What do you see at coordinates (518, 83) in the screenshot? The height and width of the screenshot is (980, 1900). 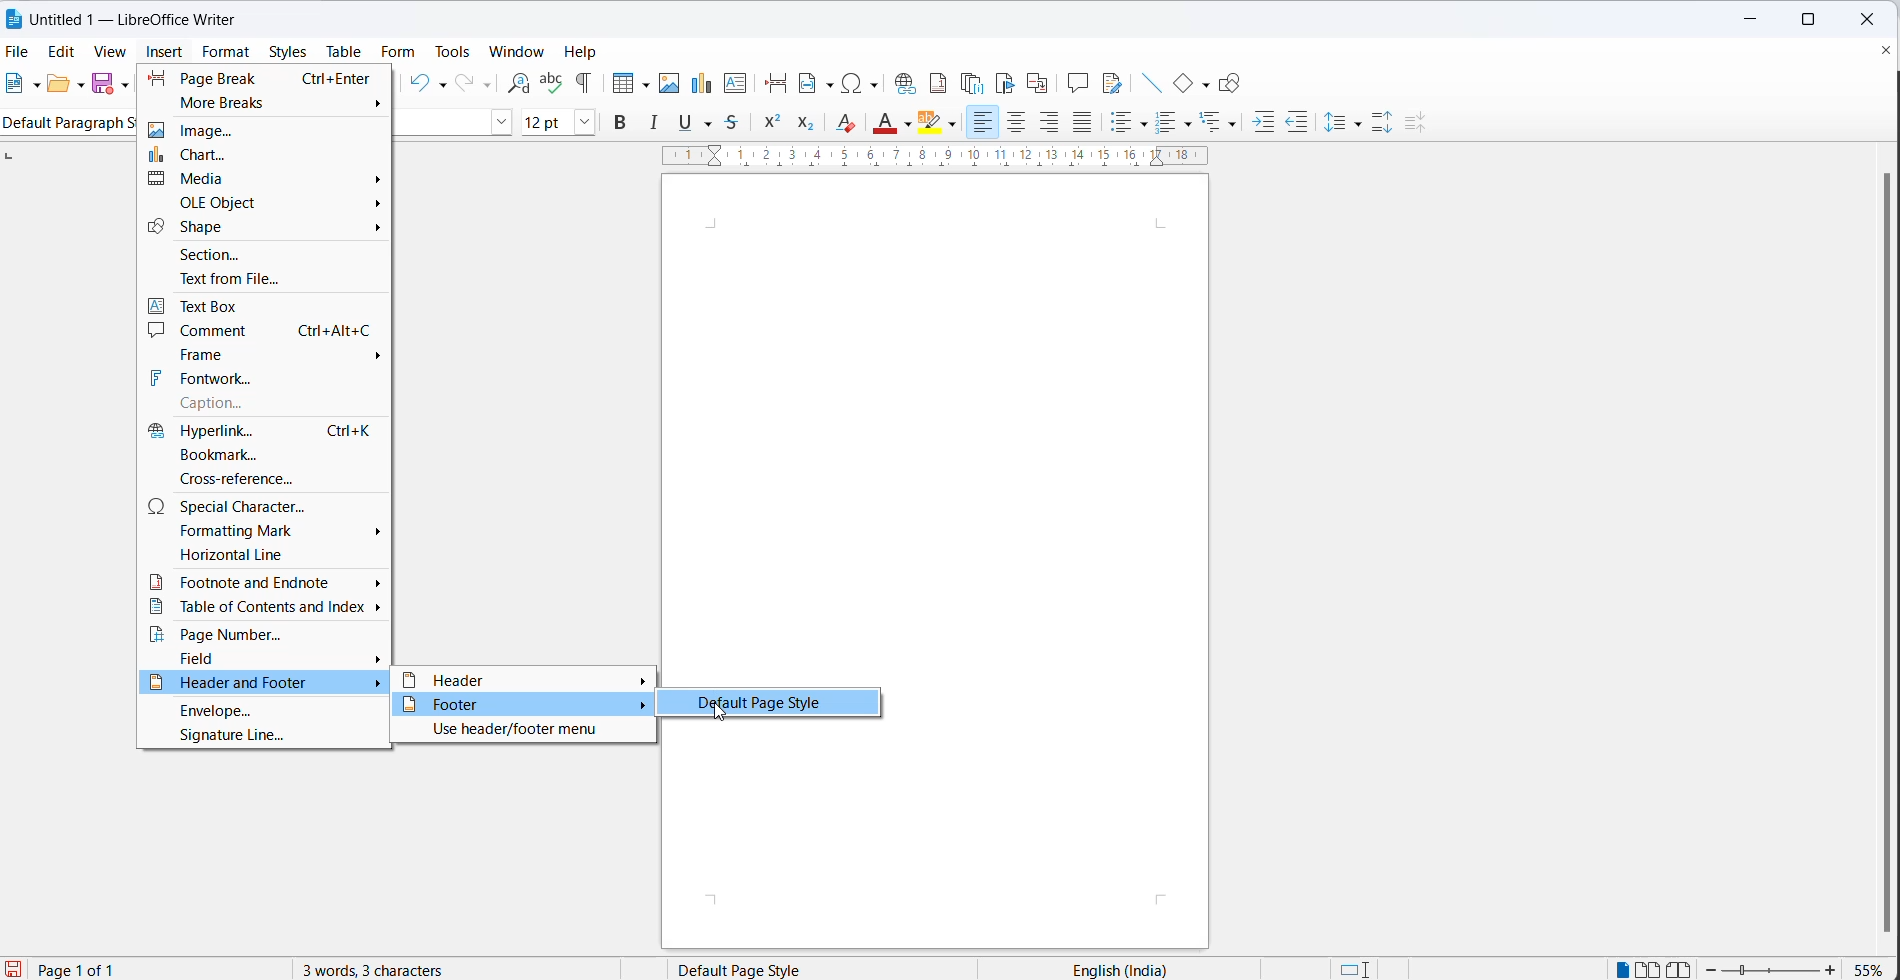 I see `find and replace` at bounding box center [518, 83].